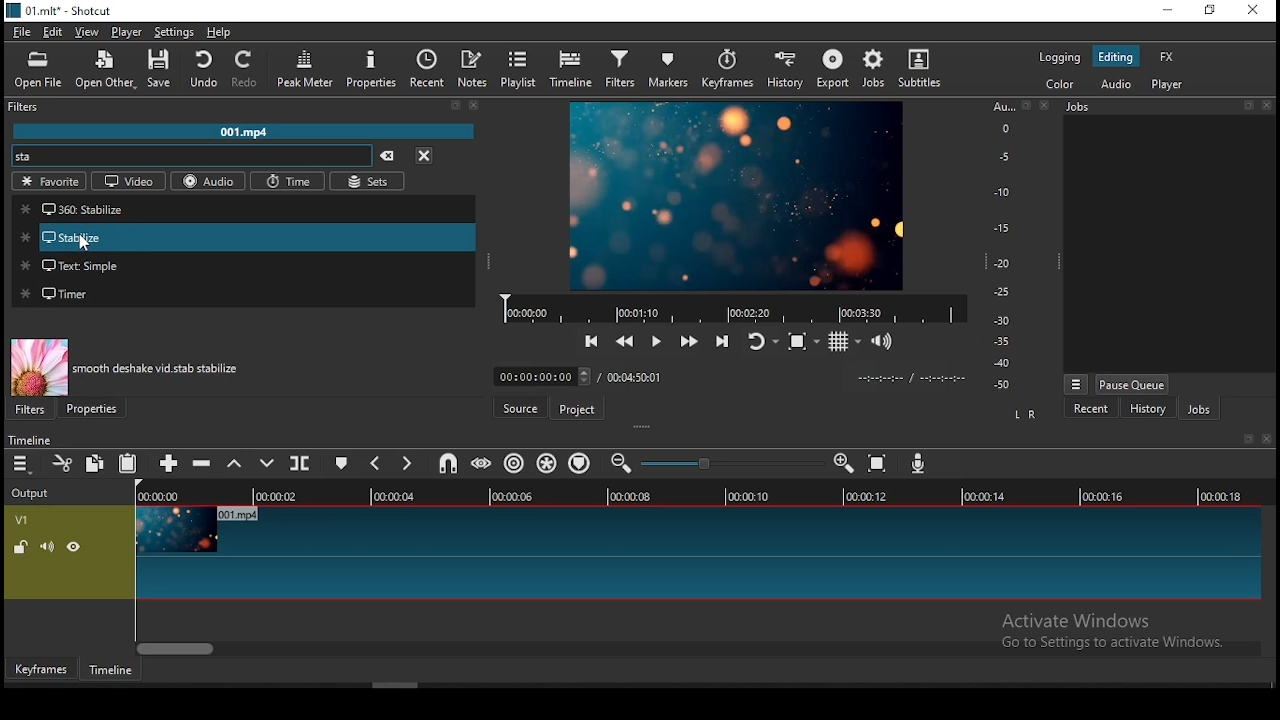  What do you see at coordinates (23, 108) in the screenshot?
I see `Filters` at bounding box center [23, 108].